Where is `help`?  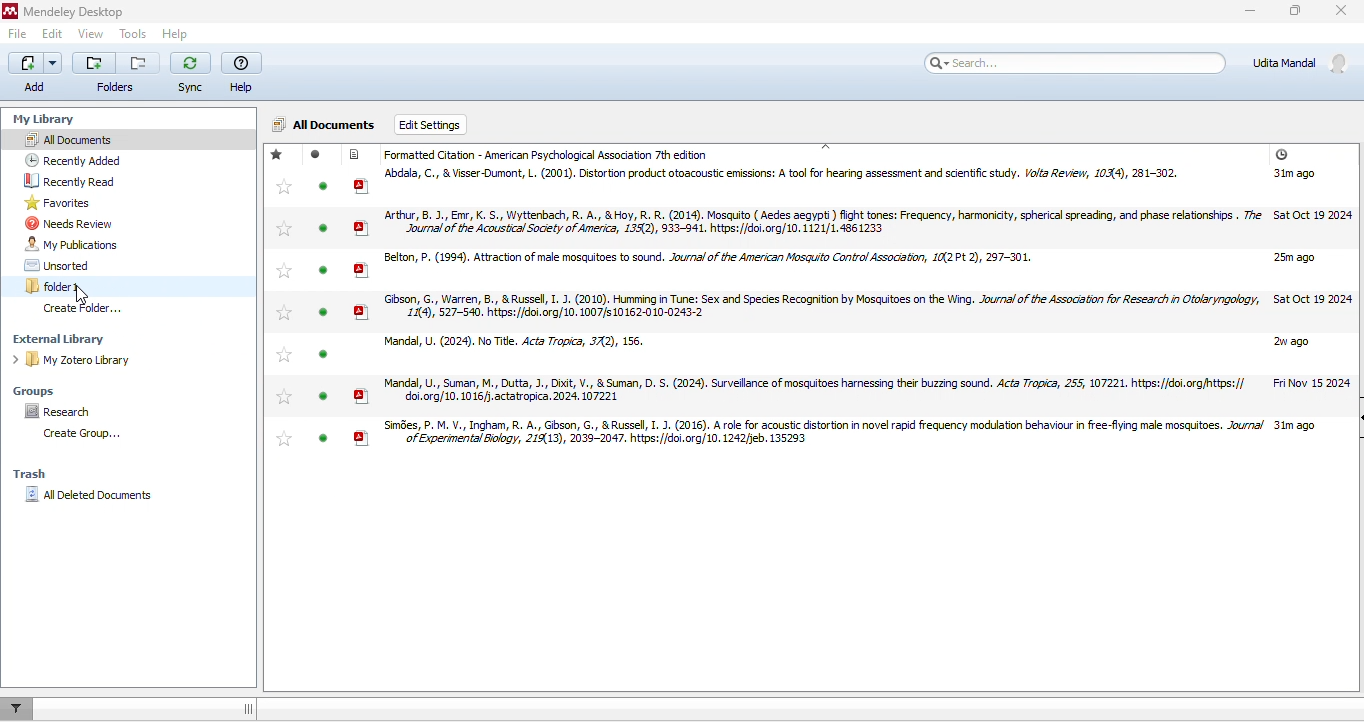
help is located at coordinates (173, 34).